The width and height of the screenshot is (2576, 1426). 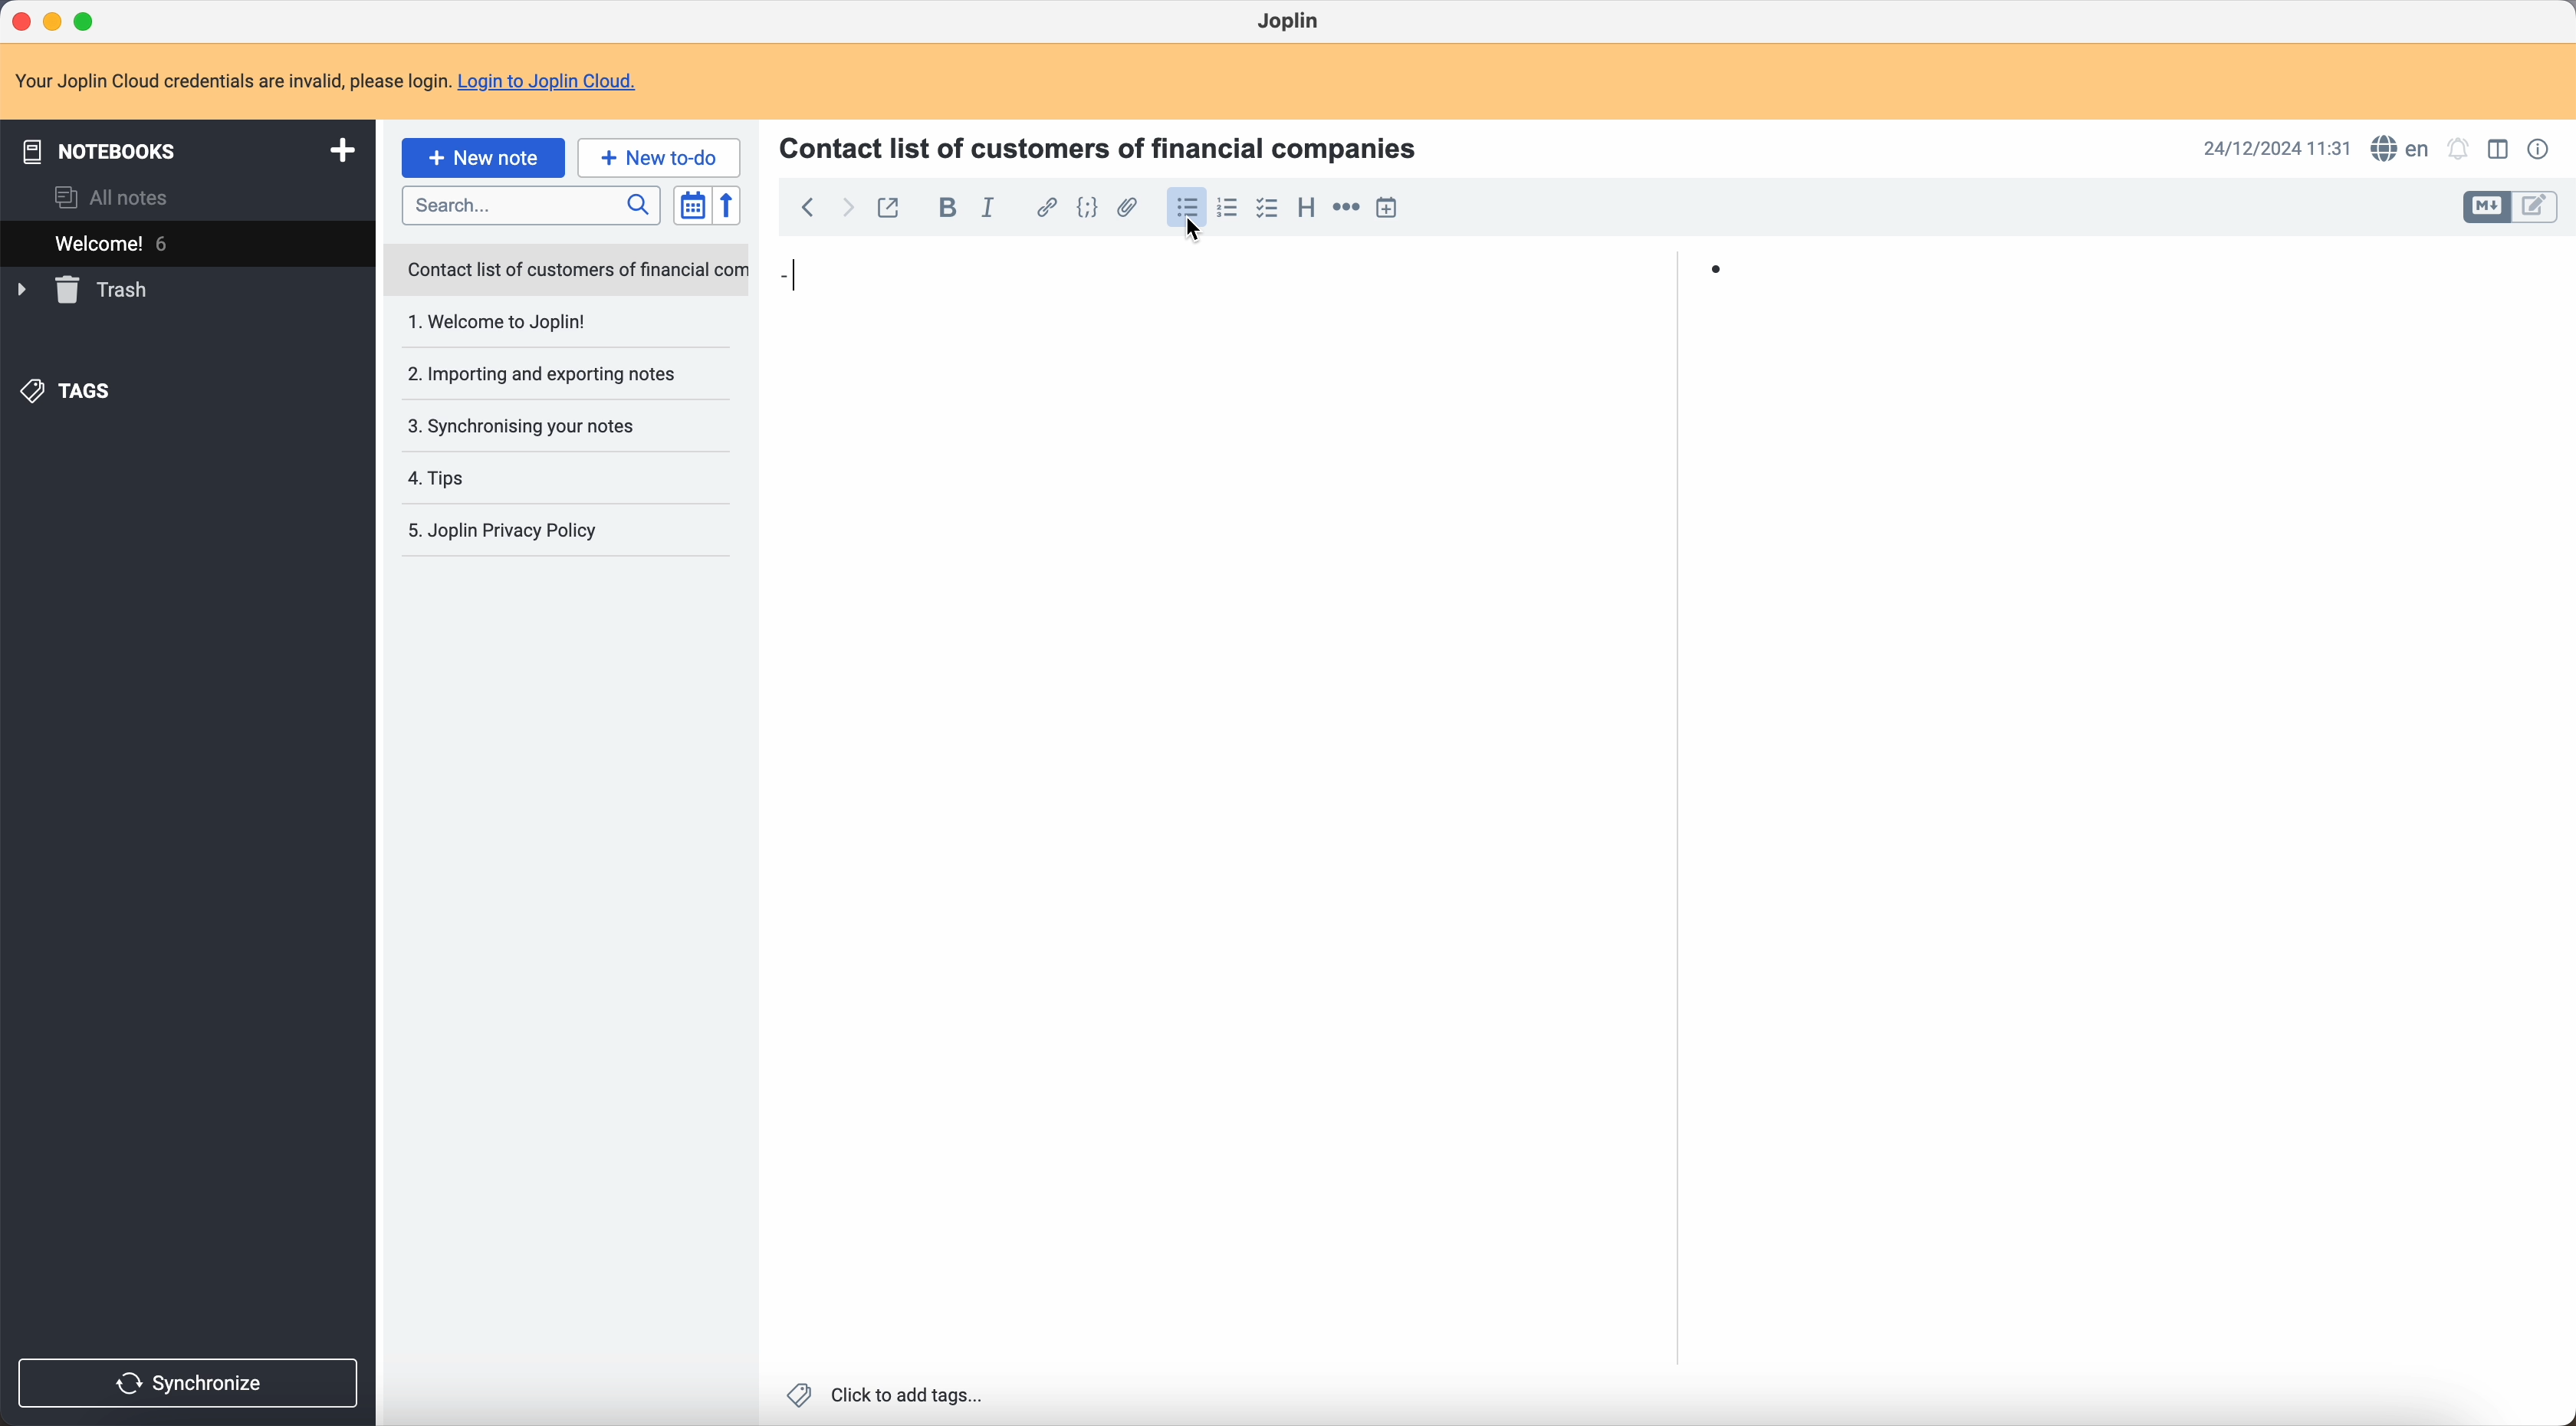 I want to click on click on bulleted list, so click(x=1185, y=213).